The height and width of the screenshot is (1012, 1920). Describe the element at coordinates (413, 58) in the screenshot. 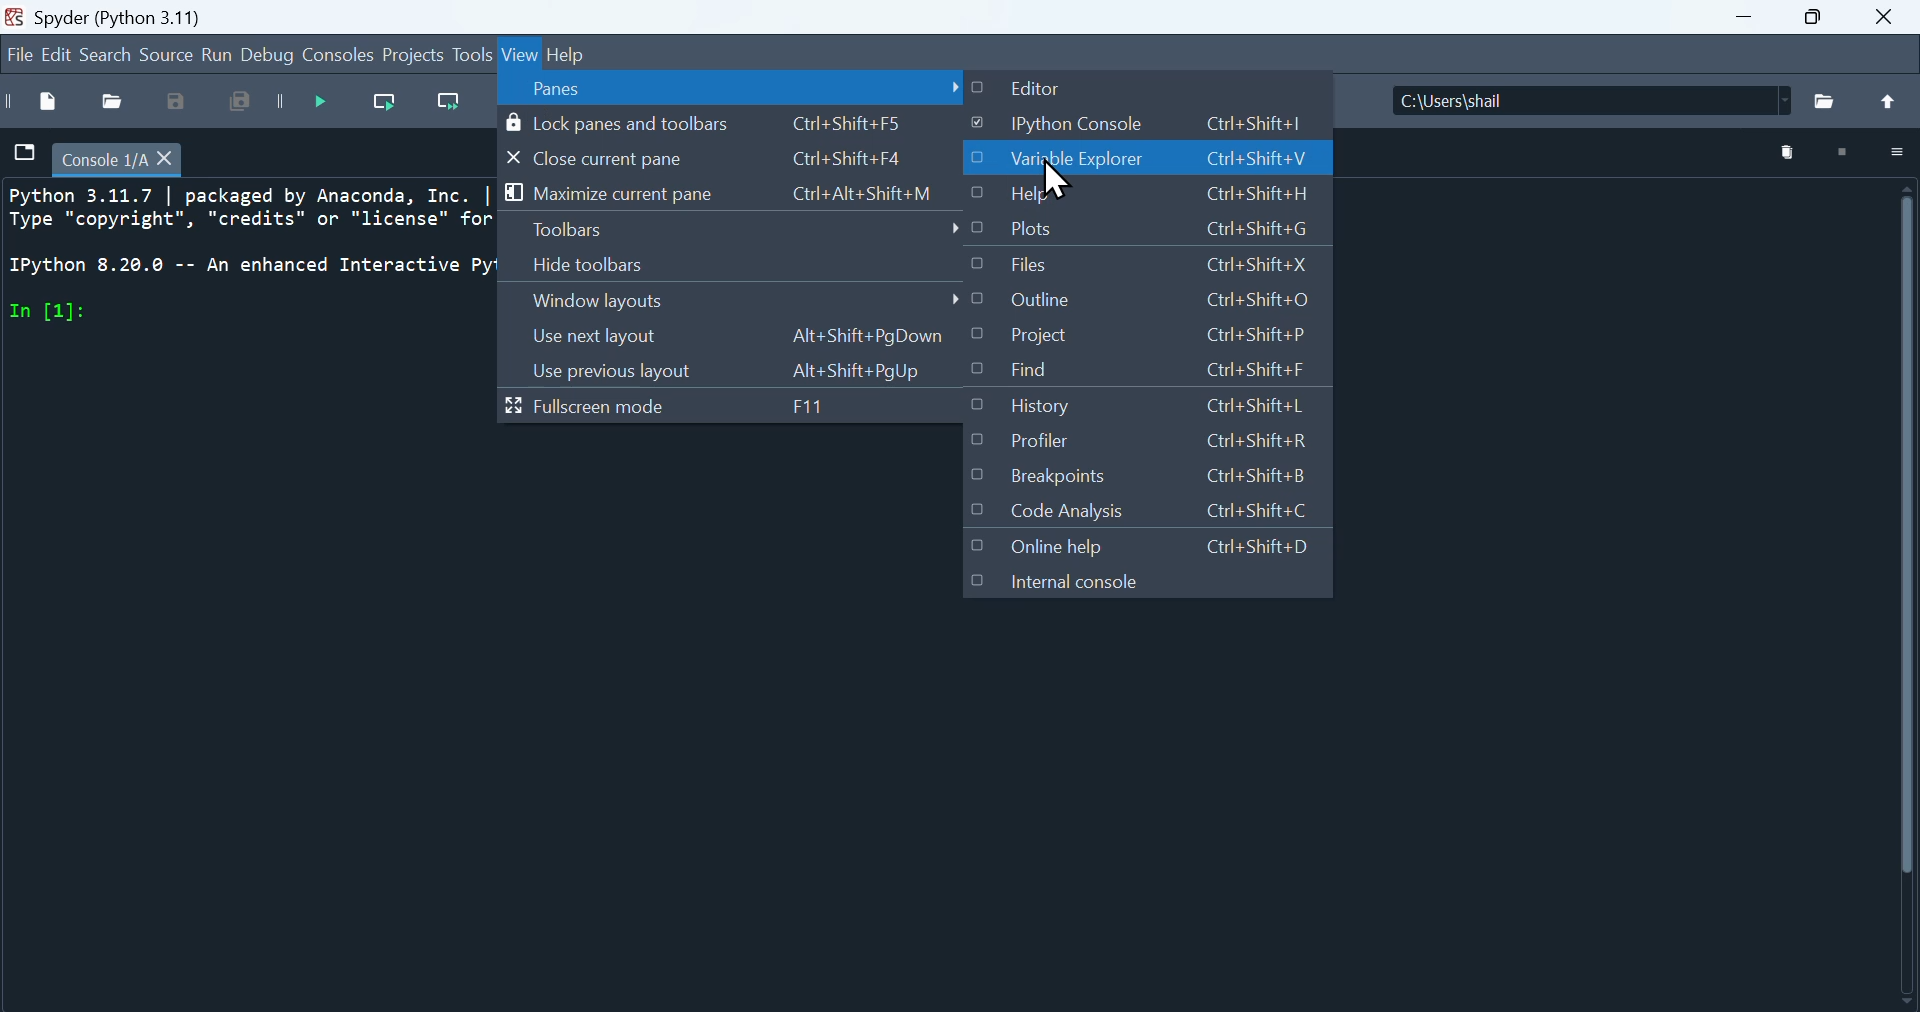

I see `Project` at that location.